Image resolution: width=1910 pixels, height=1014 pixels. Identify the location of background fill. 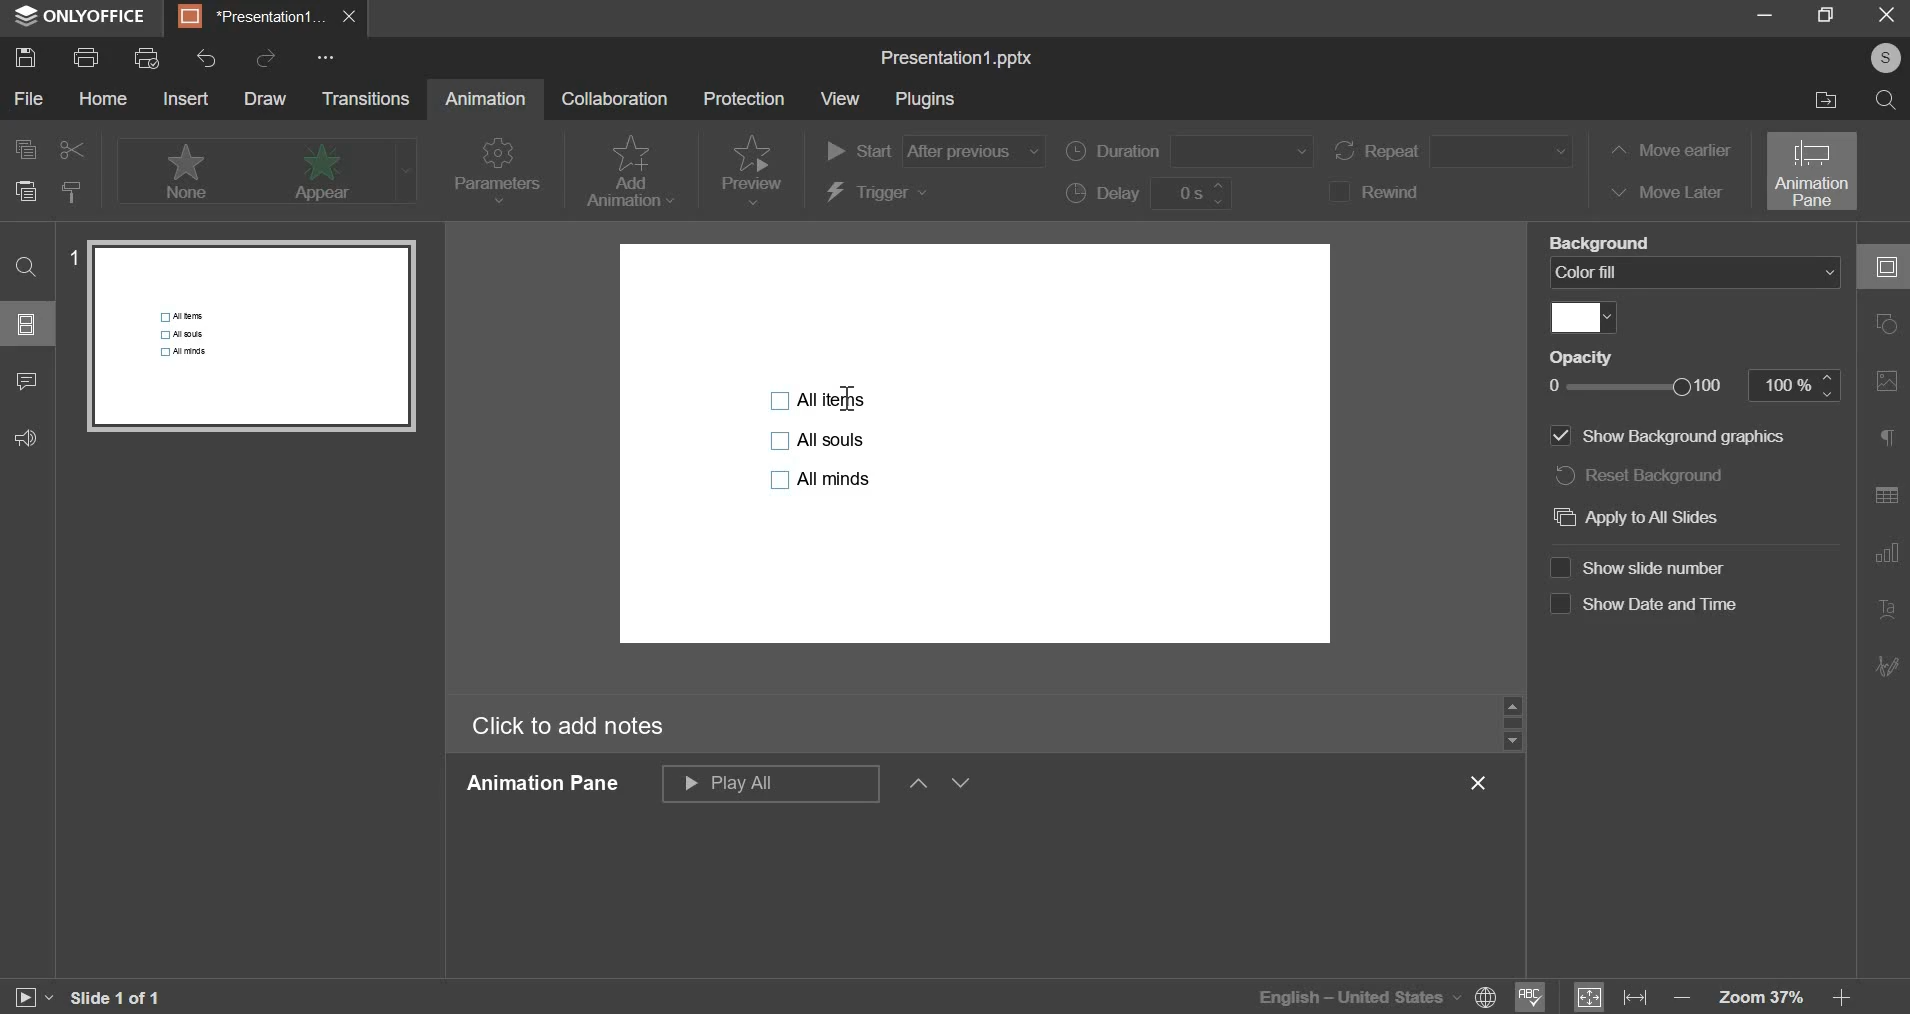
(1698, 272).